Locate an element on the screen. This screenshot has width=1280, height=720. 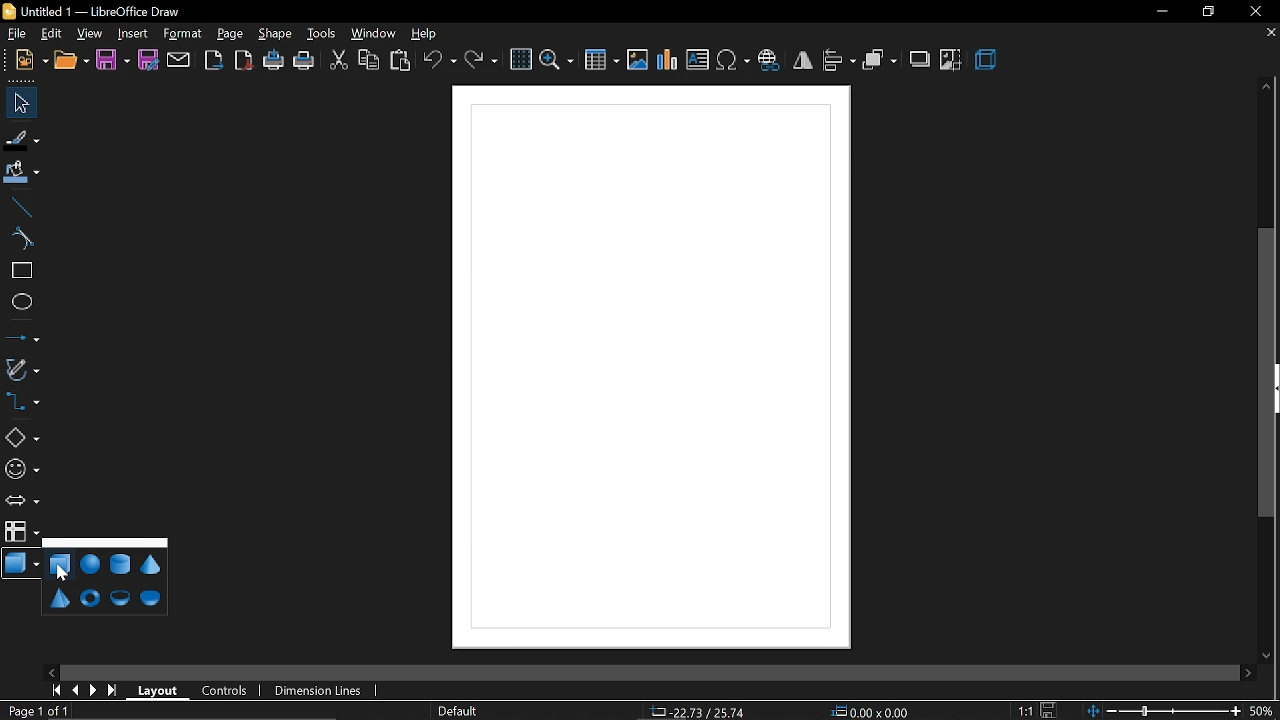
paste is located at coordinates (402, 62).